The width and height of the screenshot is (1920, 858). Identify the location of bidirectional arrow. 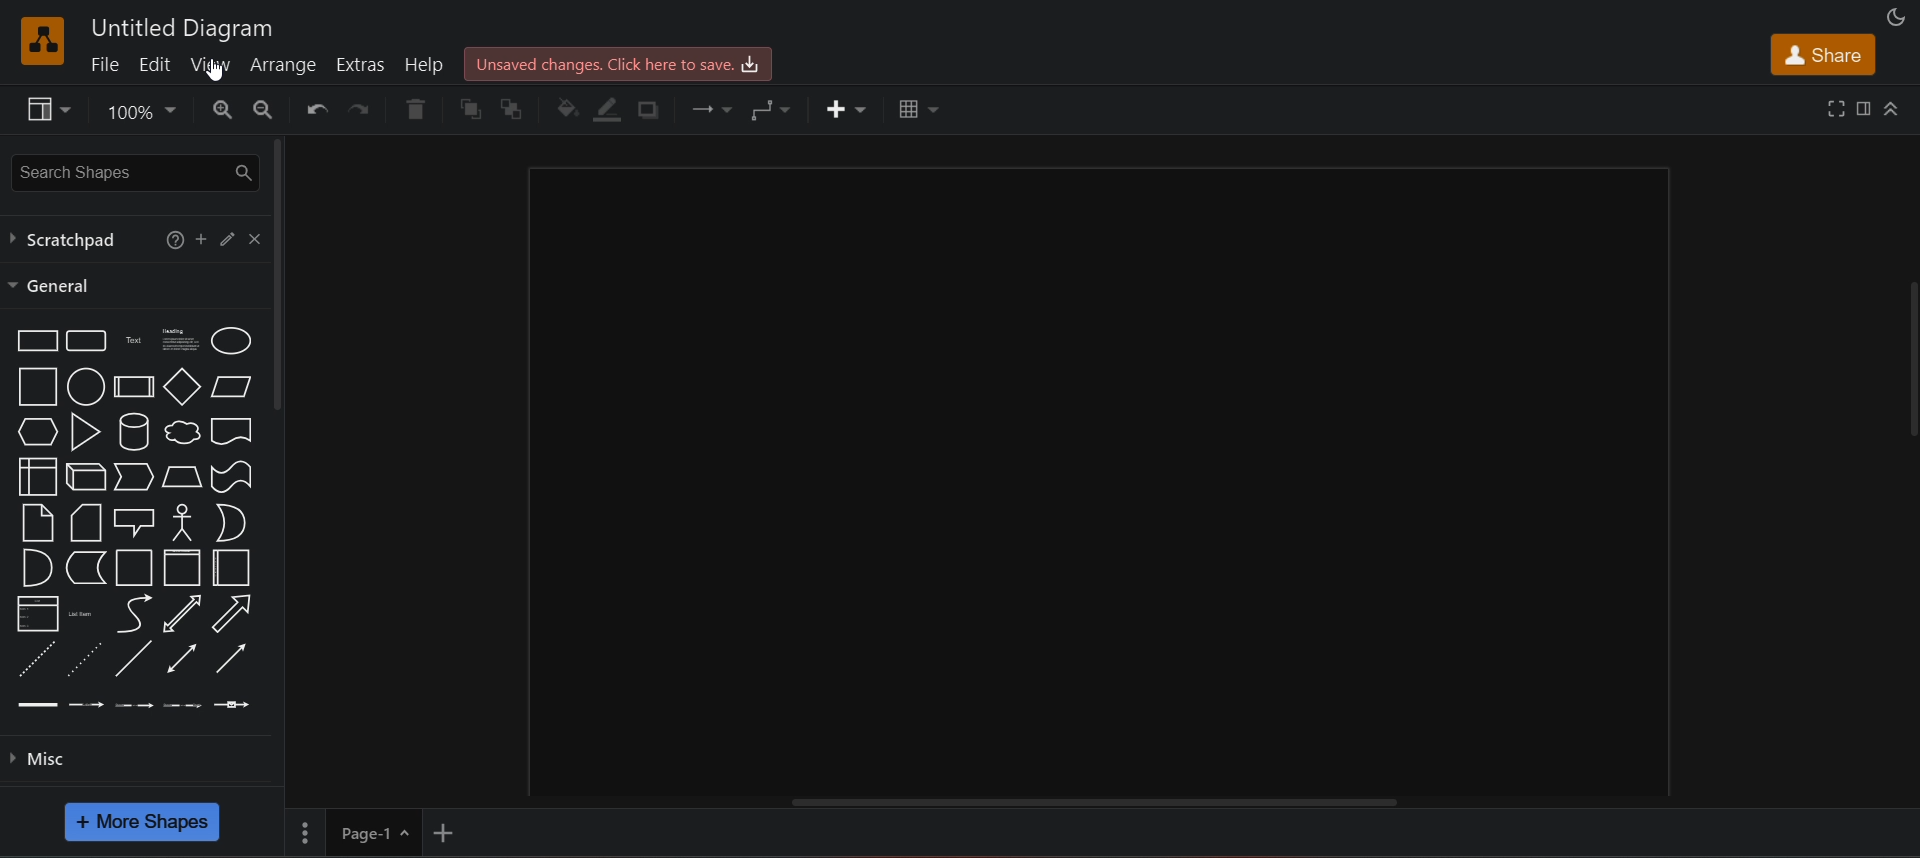
(183, 614).